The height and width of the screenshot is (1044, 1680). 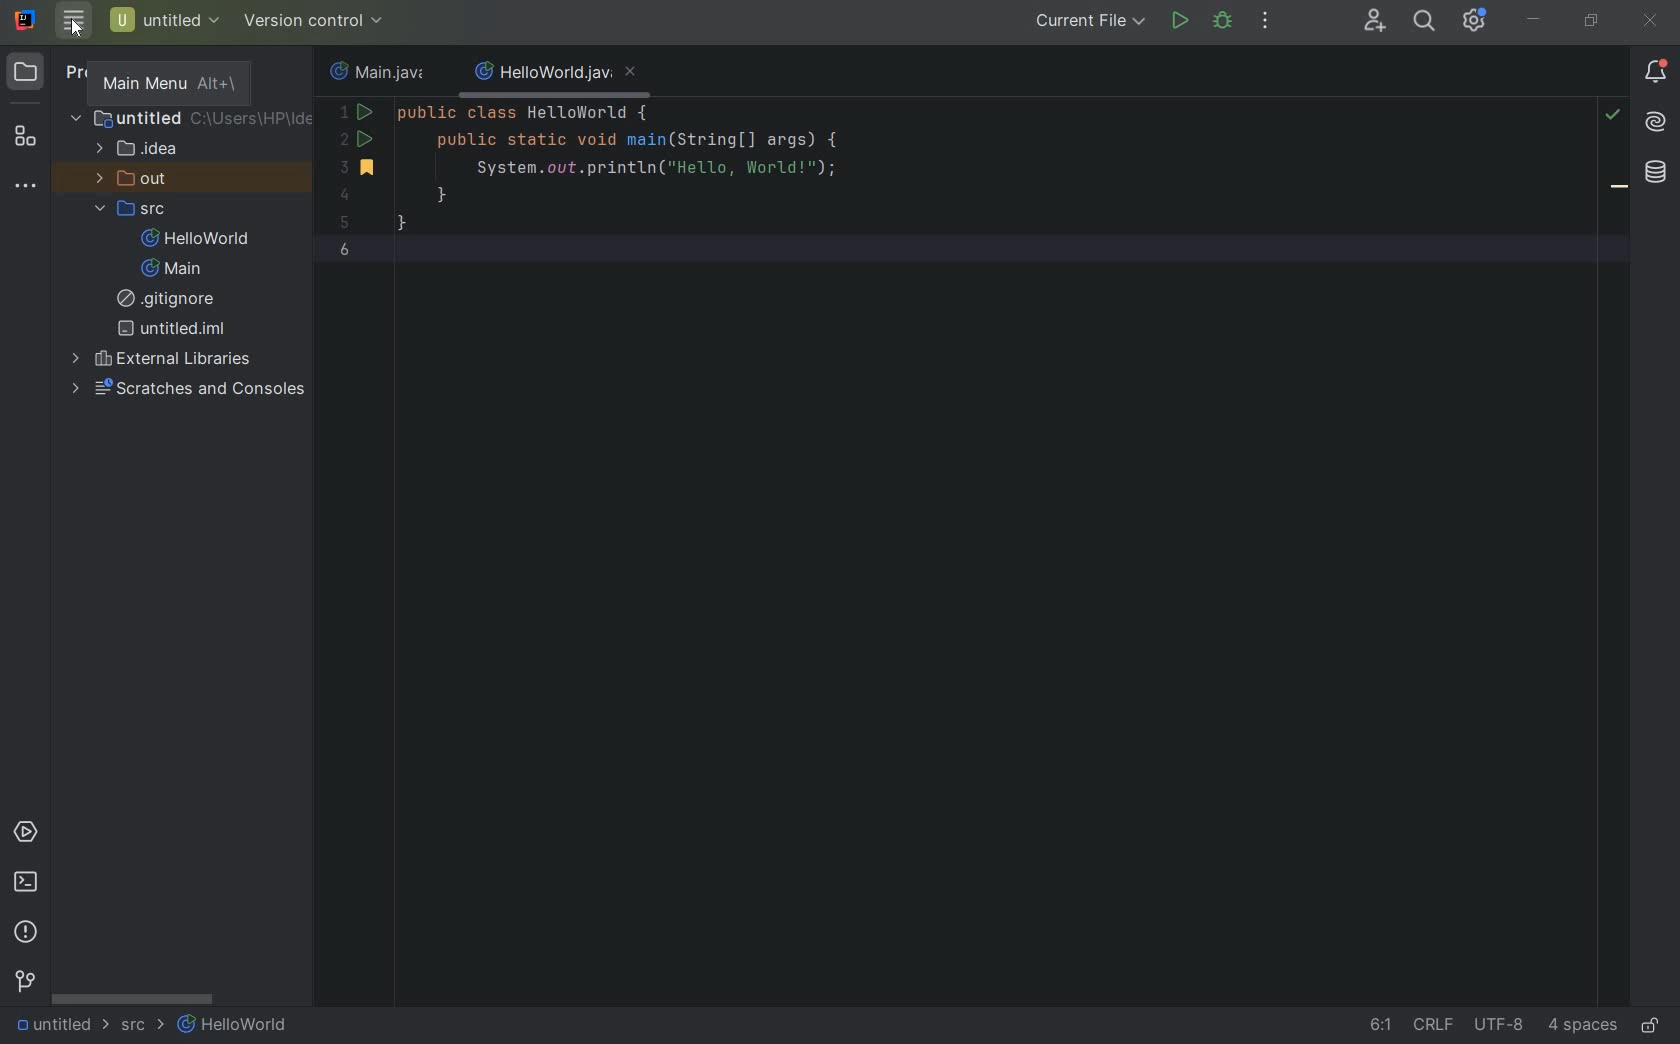 What do you see at coordinates (75, 22) in the screenshot?
I see `main menu` at bounding box center [75, 22].